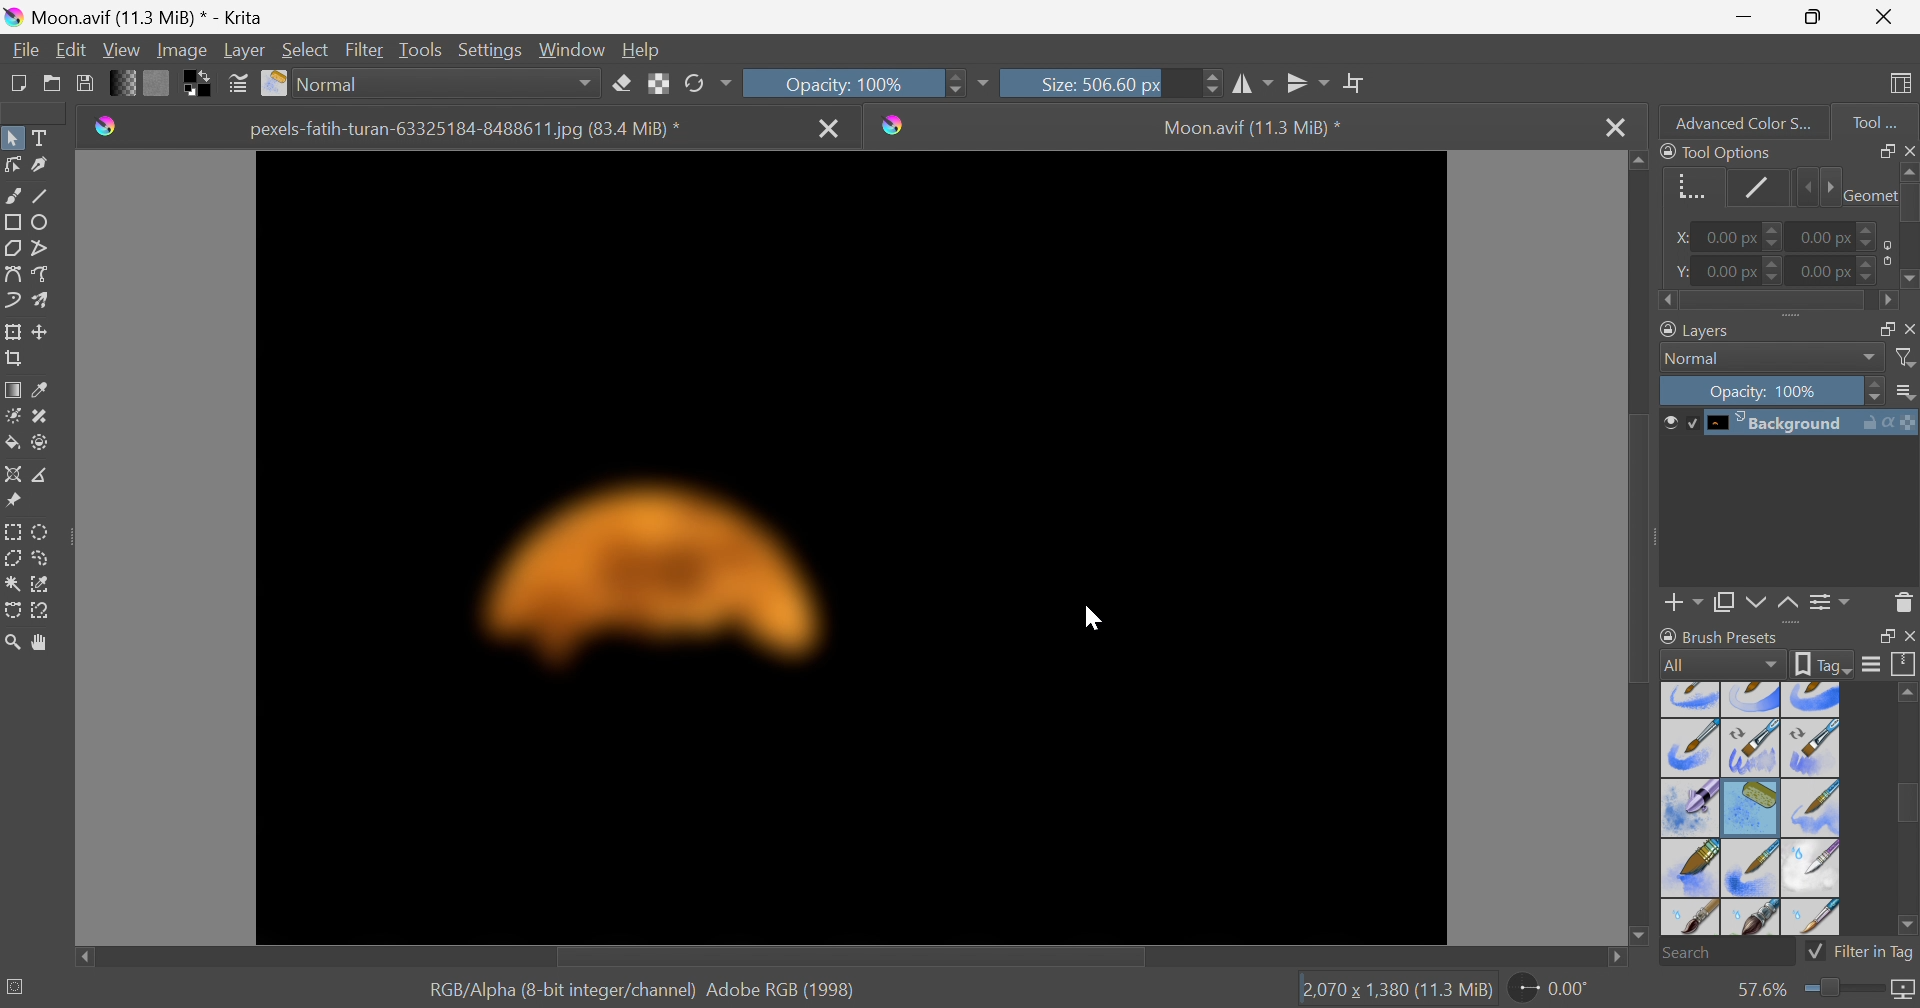 Image resolution: width=1920 pixels, height=1008 pixels. What do you see at coordinates (1637, 160) in the screenshot?
I see `Scroll up` at bounding box center [1637, 160].